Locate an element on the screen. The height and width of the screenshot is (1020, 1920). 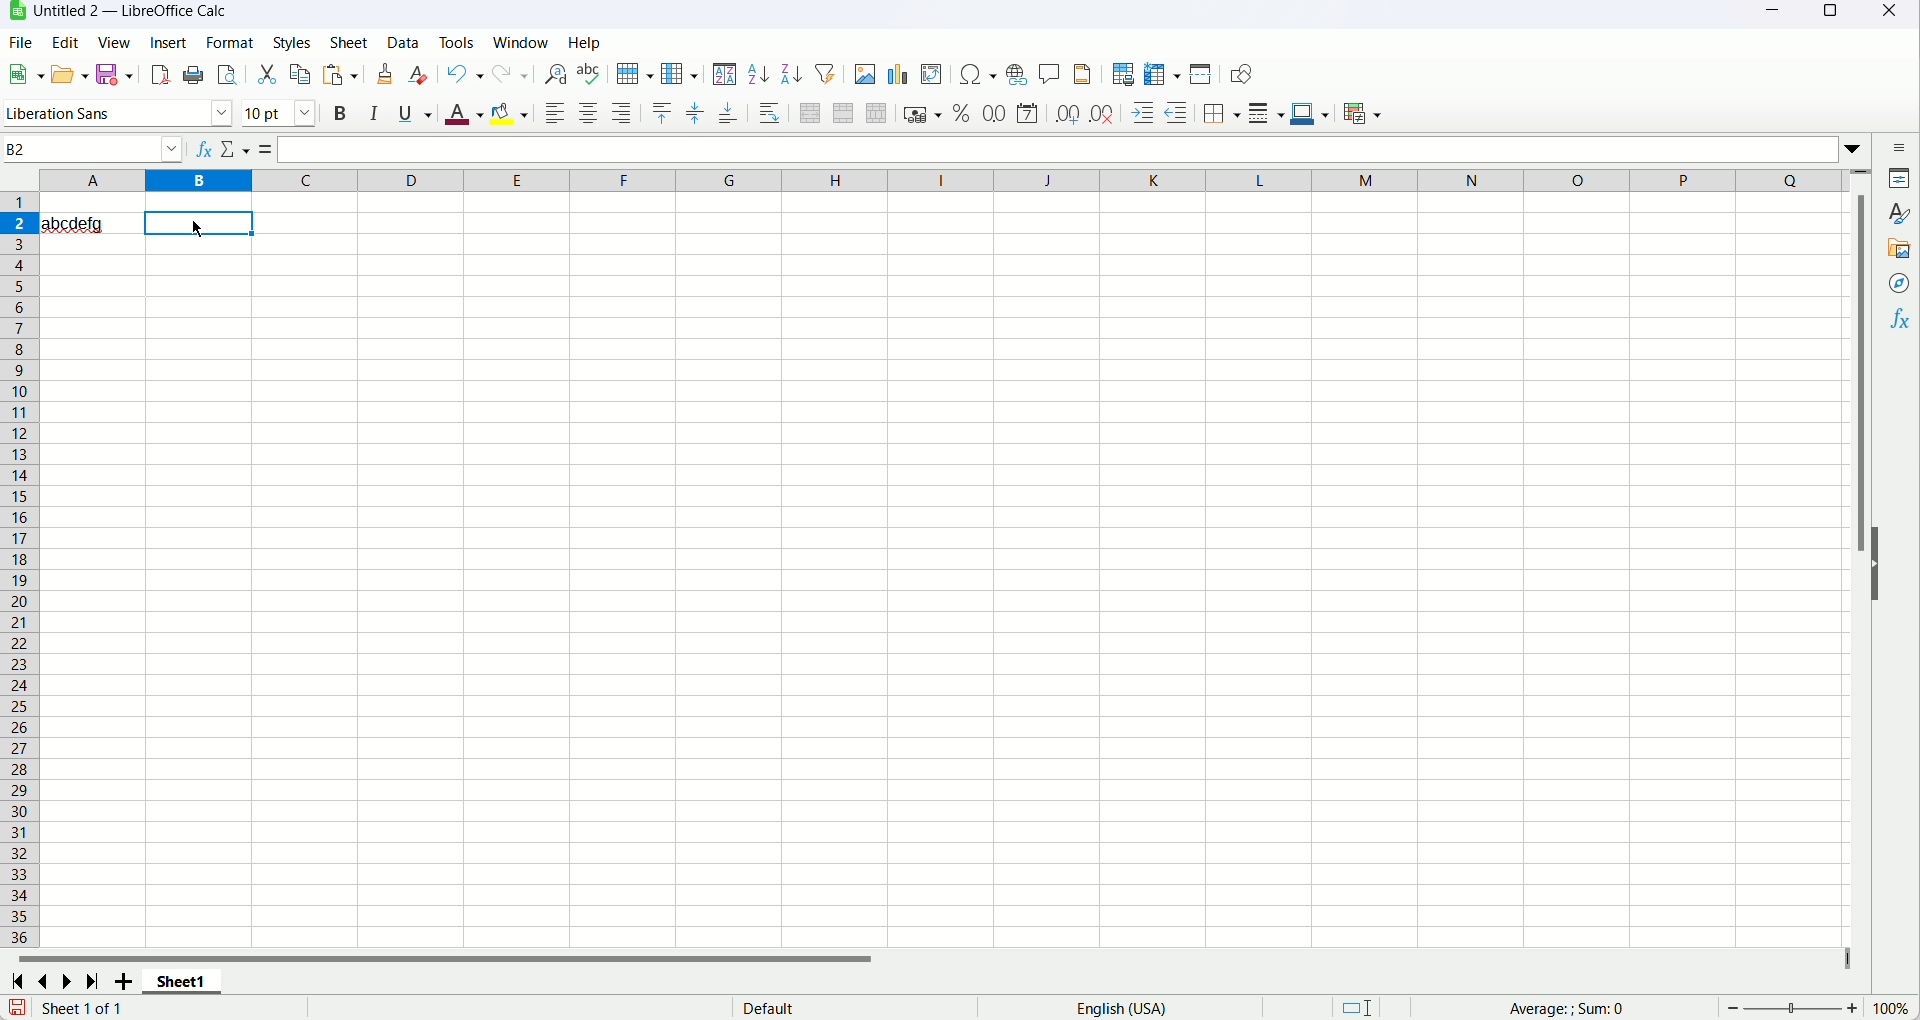
standard selection is located at coordinates (1355, 1007).